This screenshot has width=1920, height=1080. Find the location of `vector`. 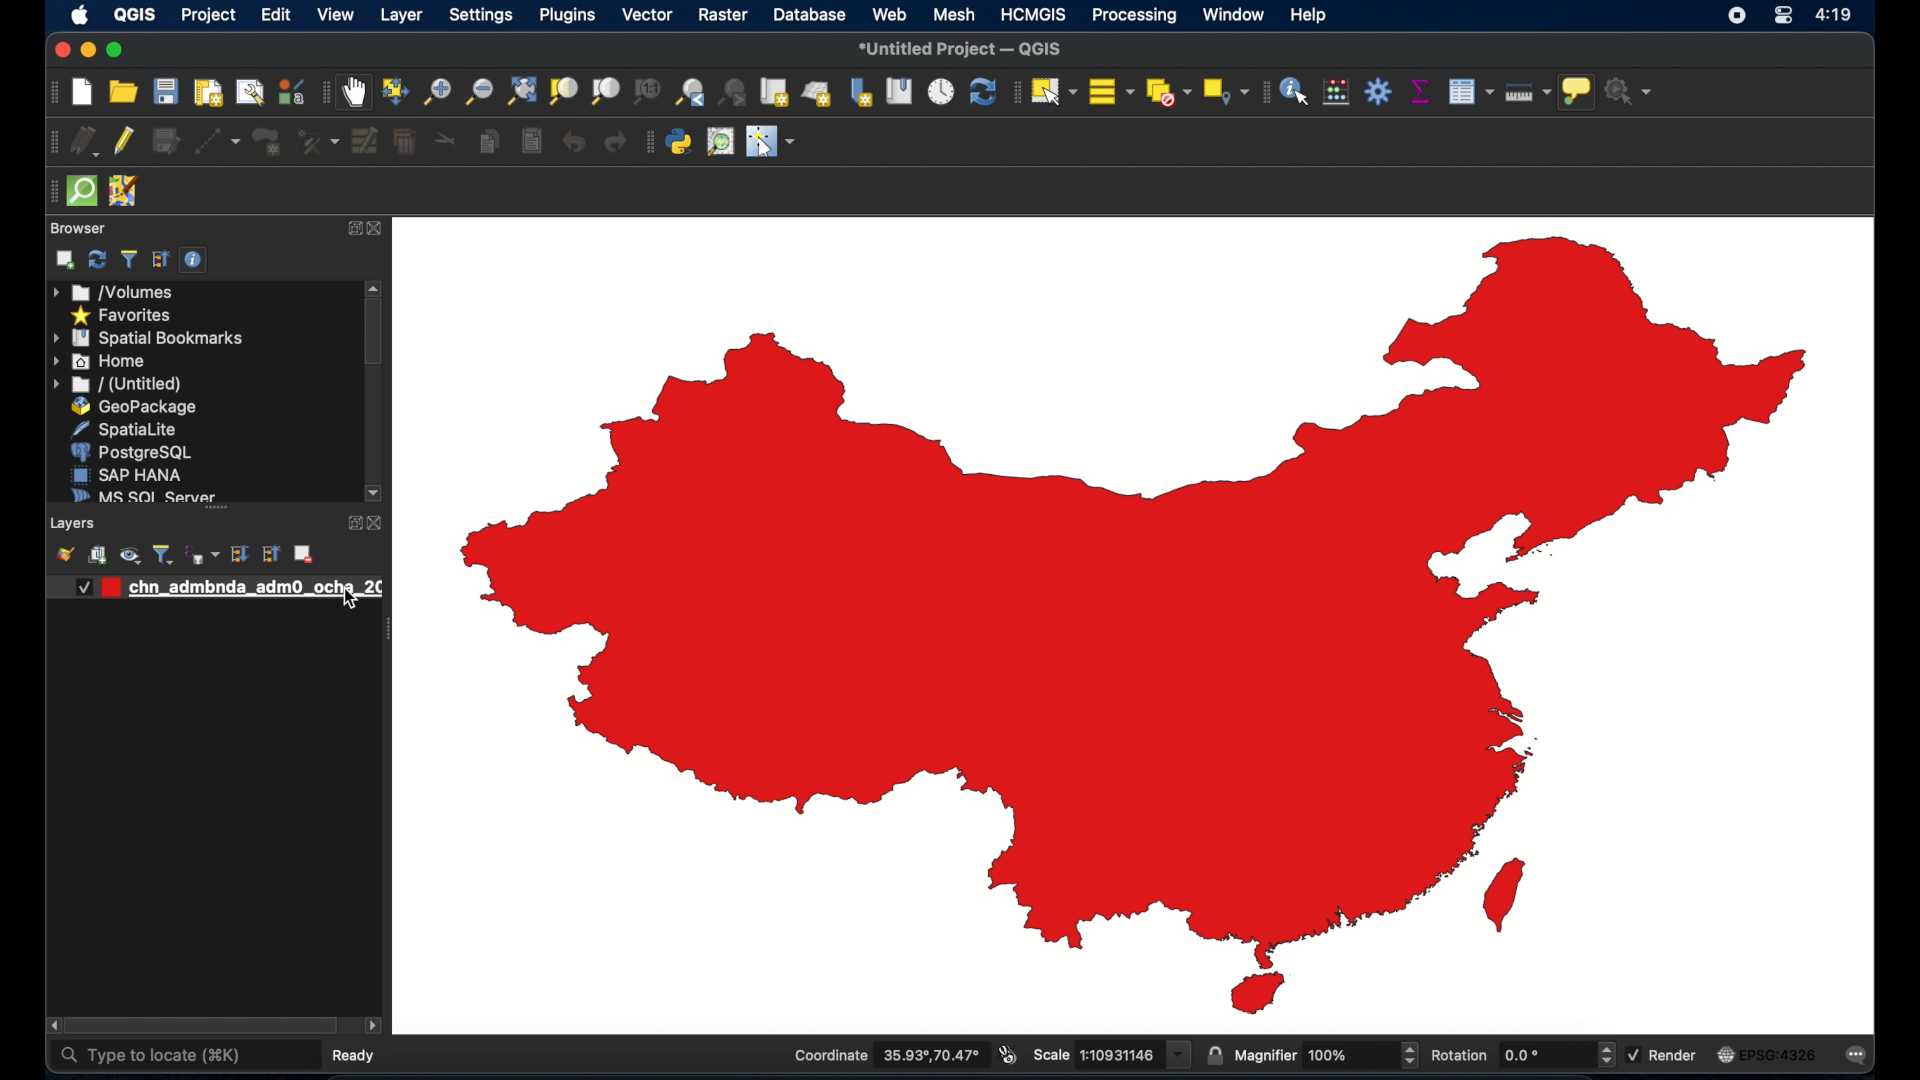

vector is located at coordinates (648, 15).